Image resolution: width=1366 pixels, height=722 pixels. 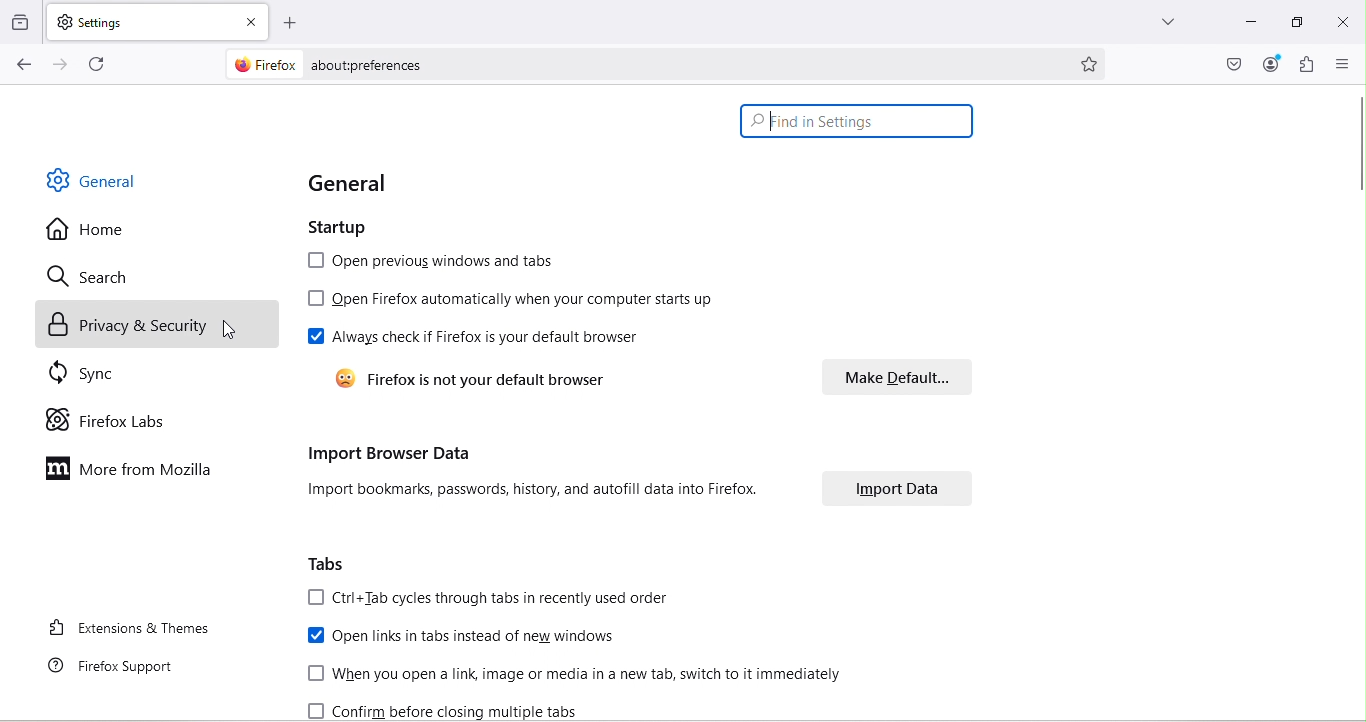 What do you see at coordinates (21, 65) in the screenshot?
I see `Go back one page` at bounding box center [21, 65].